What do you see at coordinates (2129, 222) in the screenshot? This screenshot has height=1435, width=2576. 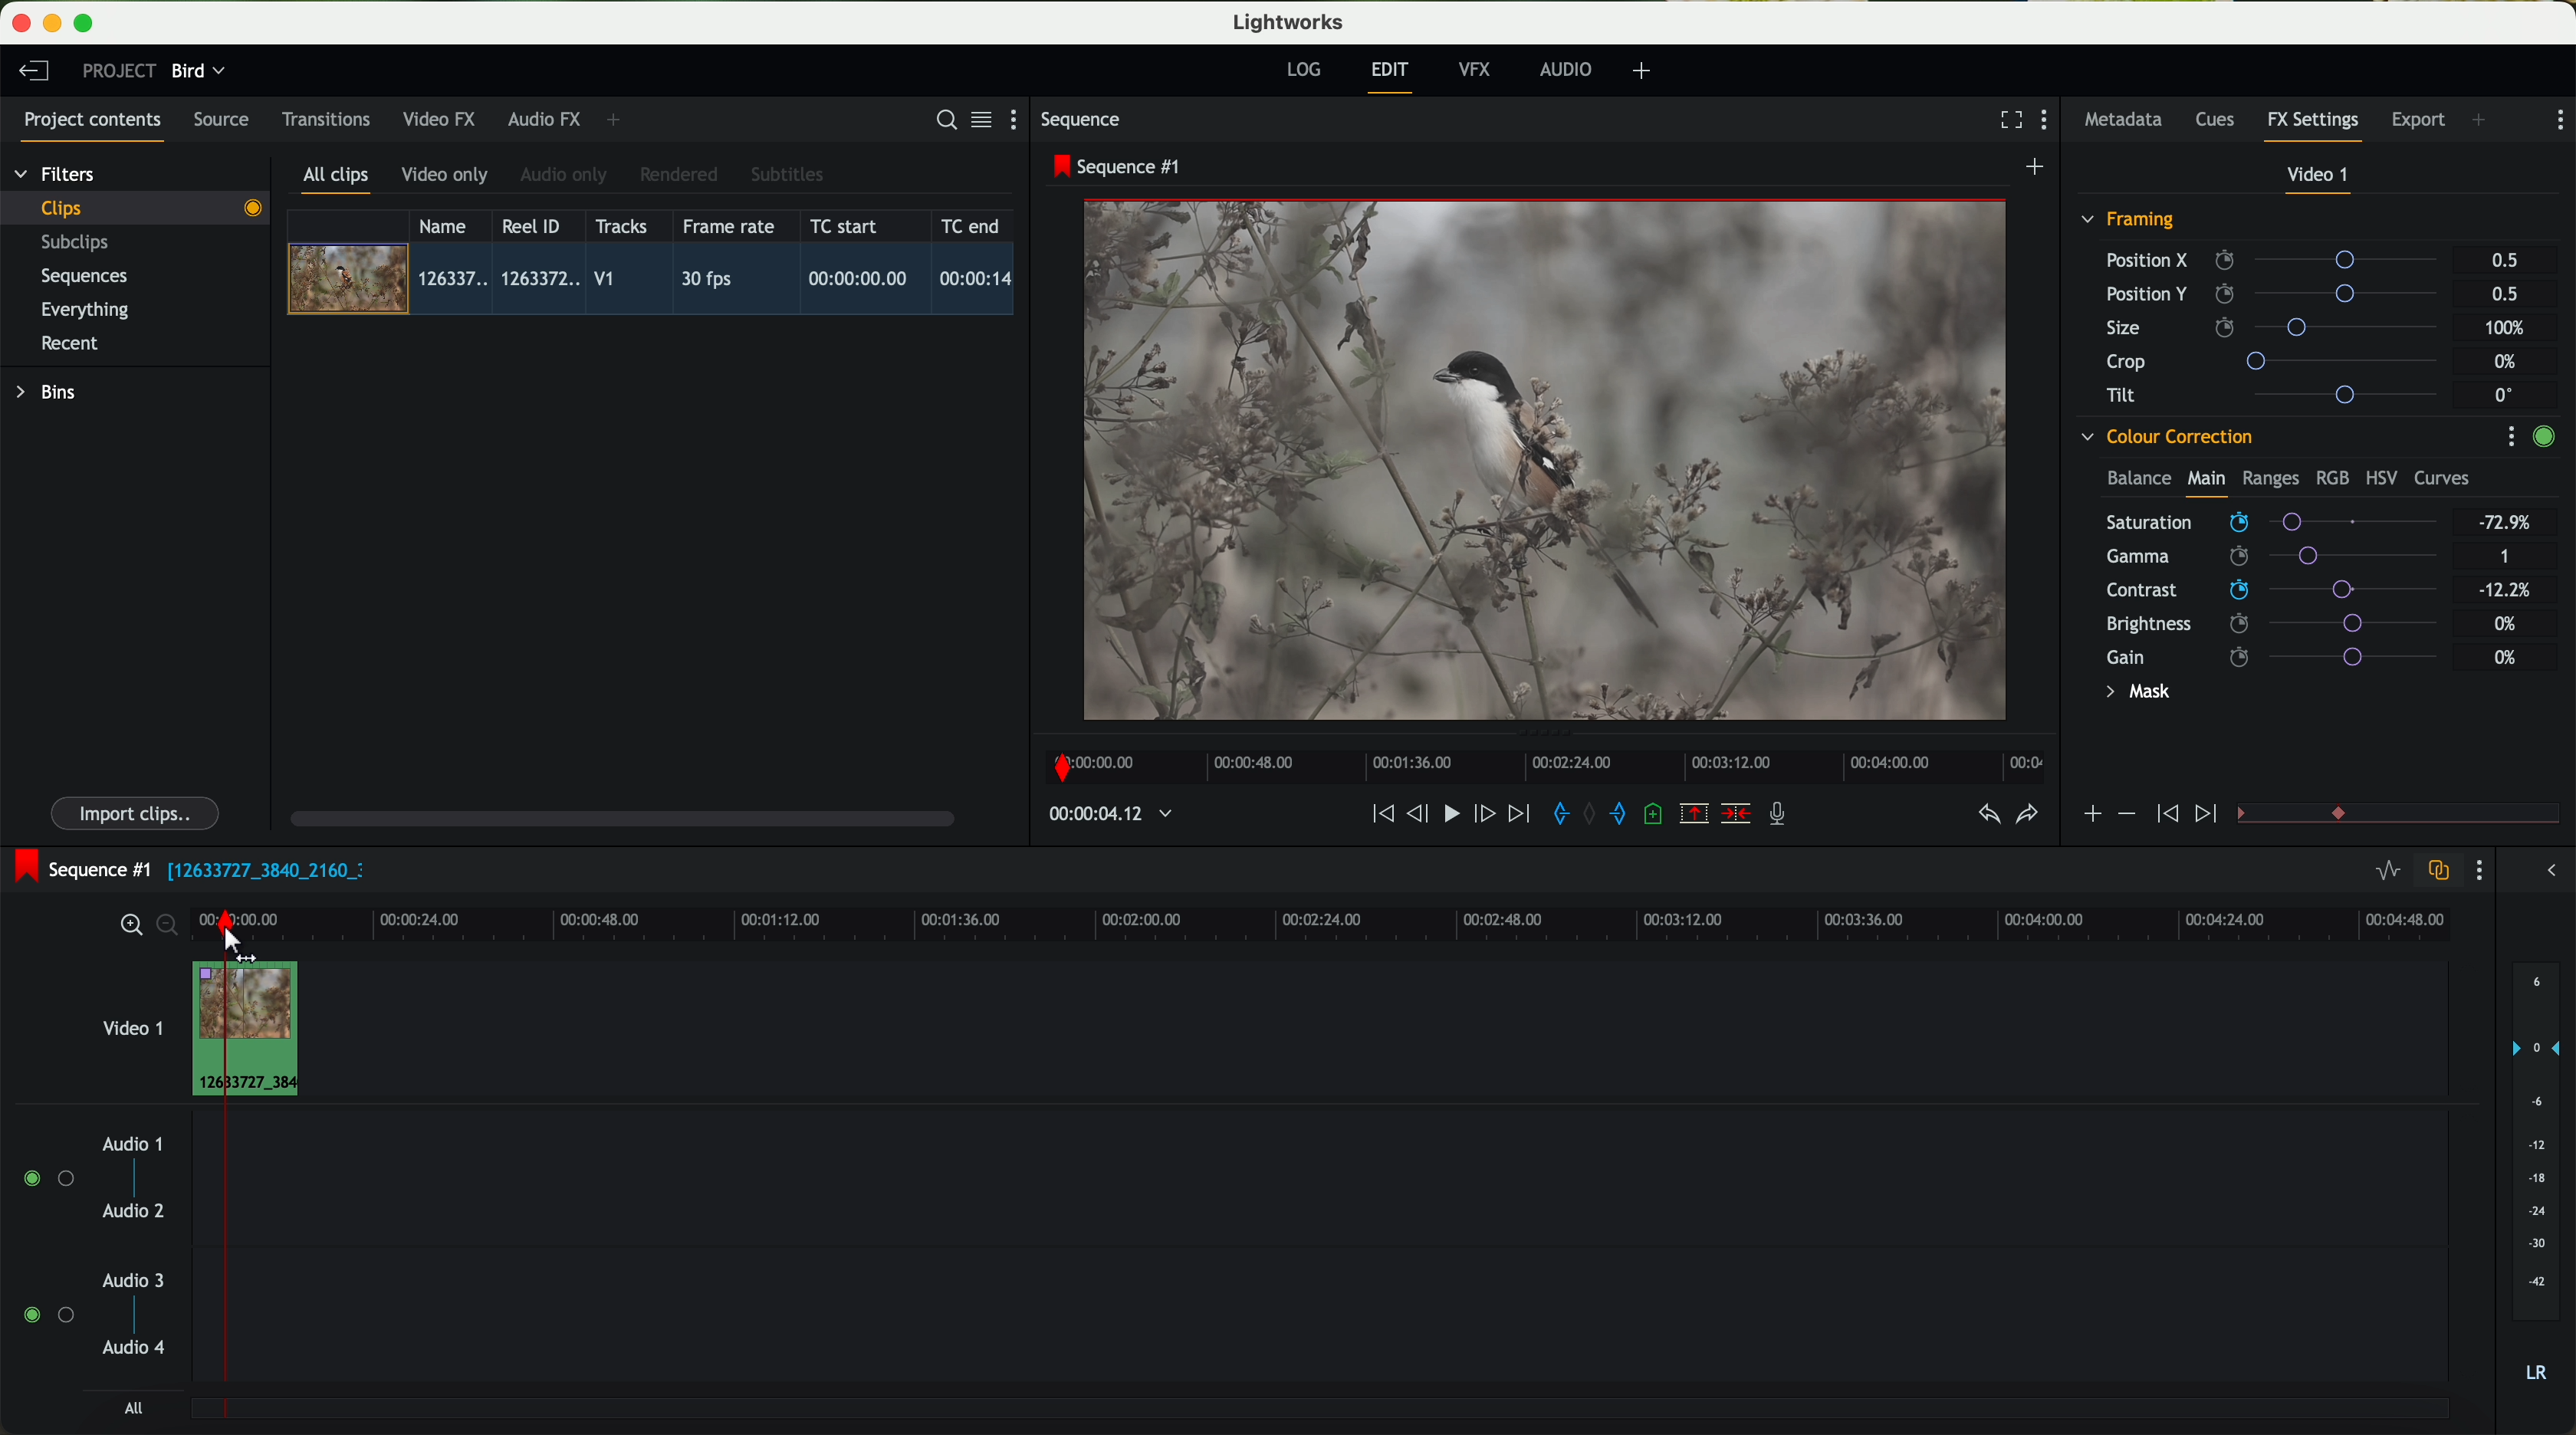 I see `framing` at bounding box center [2129, 222].